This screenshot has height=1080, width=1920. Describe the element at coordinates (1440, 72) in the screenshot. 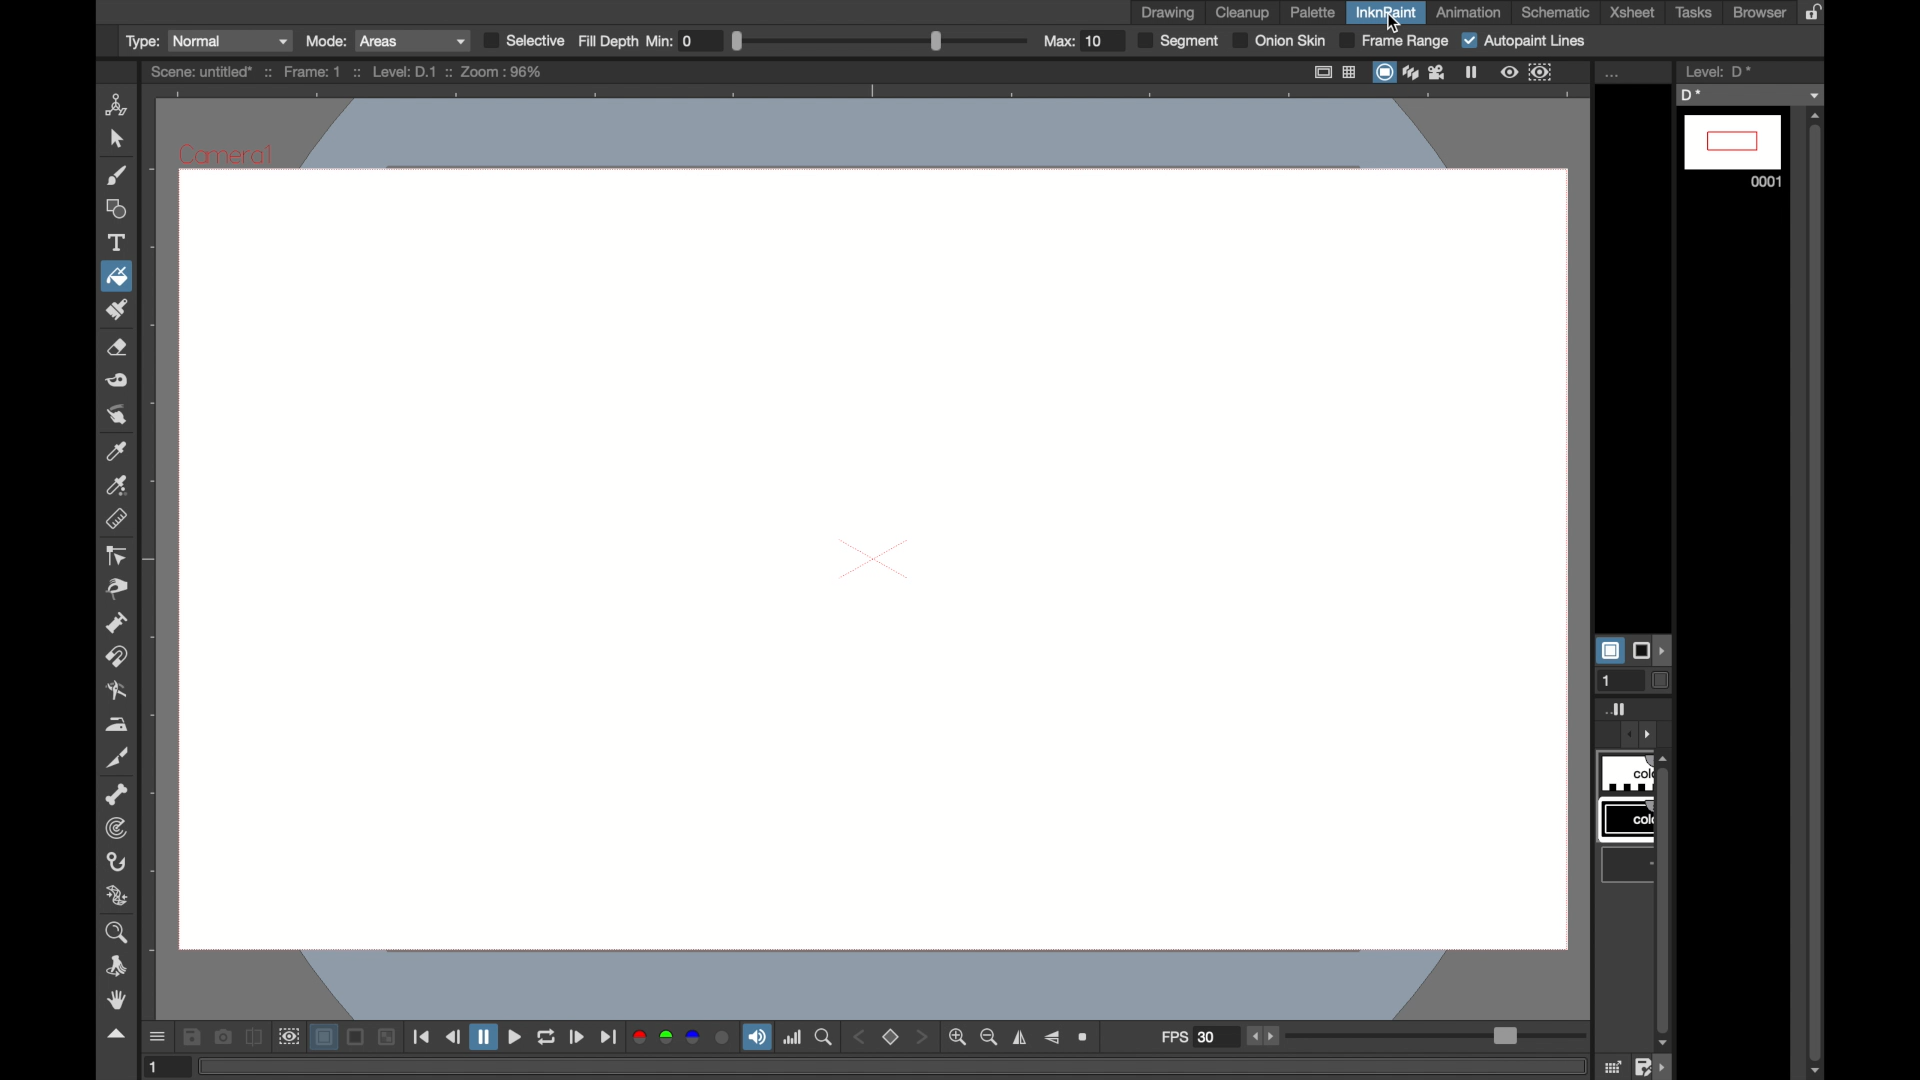

I see `film` at that location.